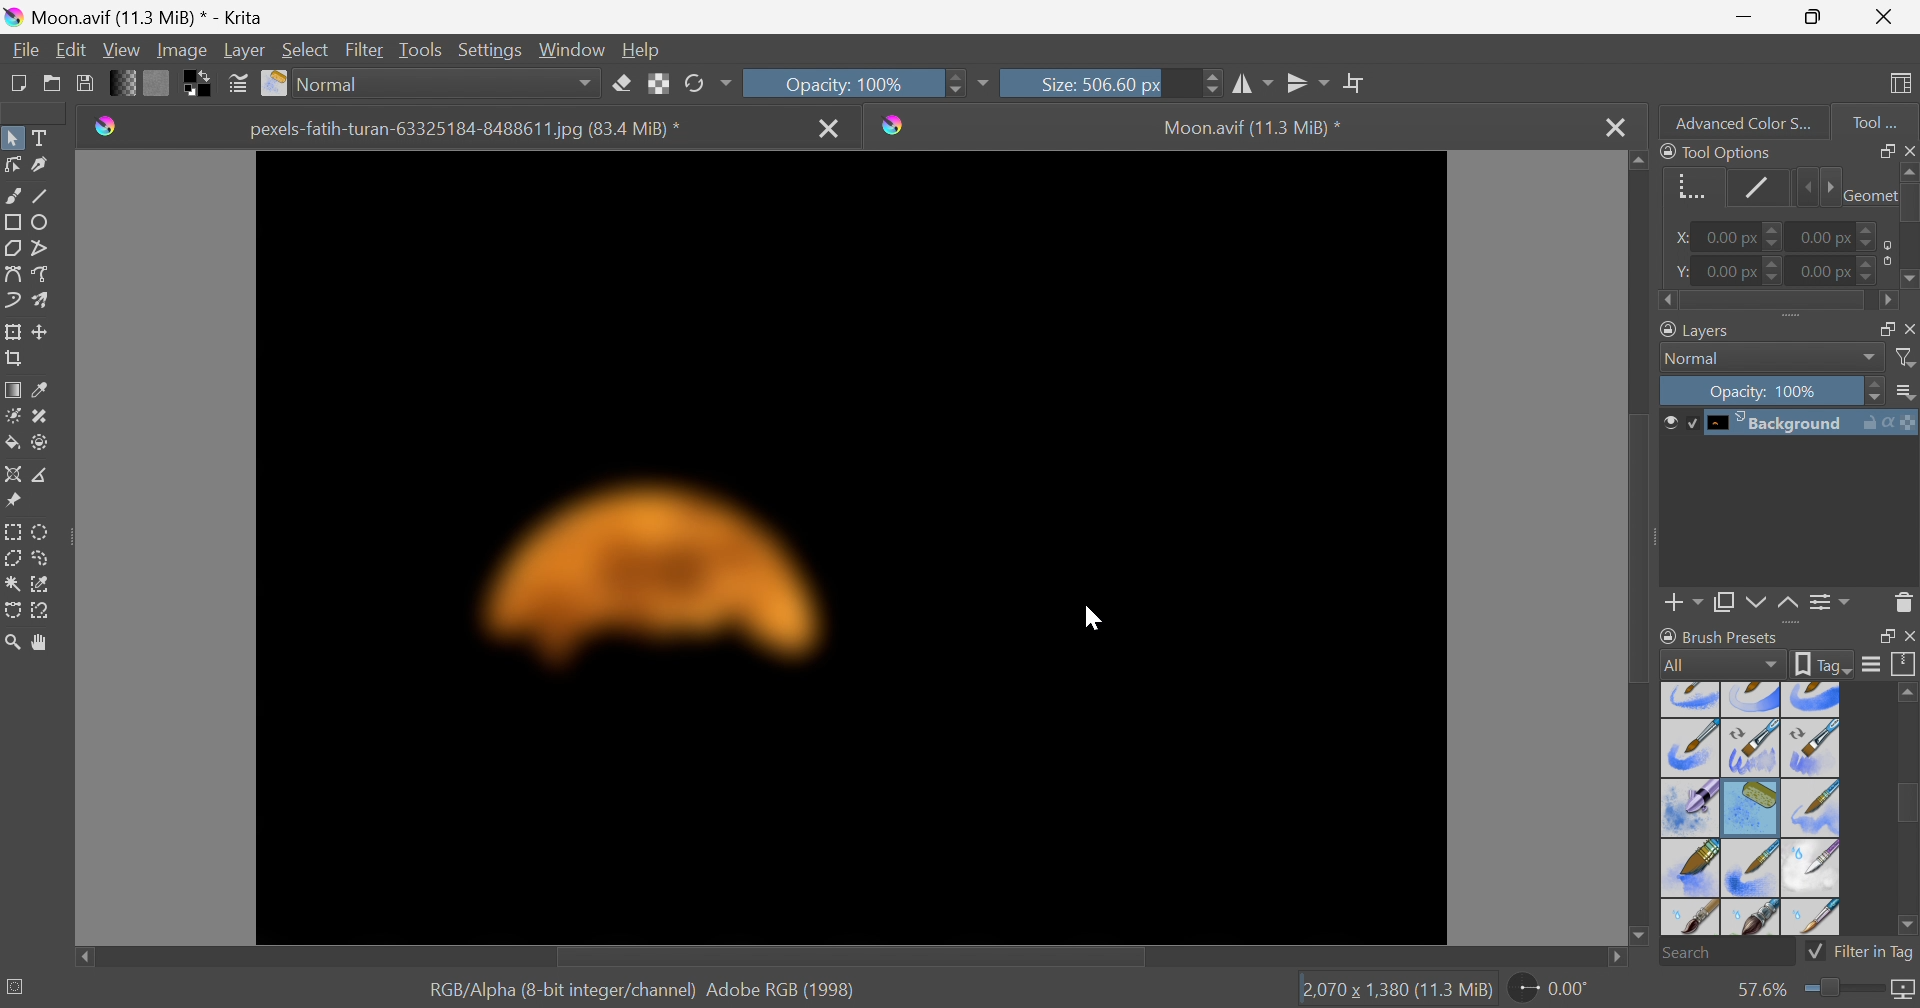 This screenshot has height=1008, width=1920. I want to click on Scroll up, so click(1908, 691).